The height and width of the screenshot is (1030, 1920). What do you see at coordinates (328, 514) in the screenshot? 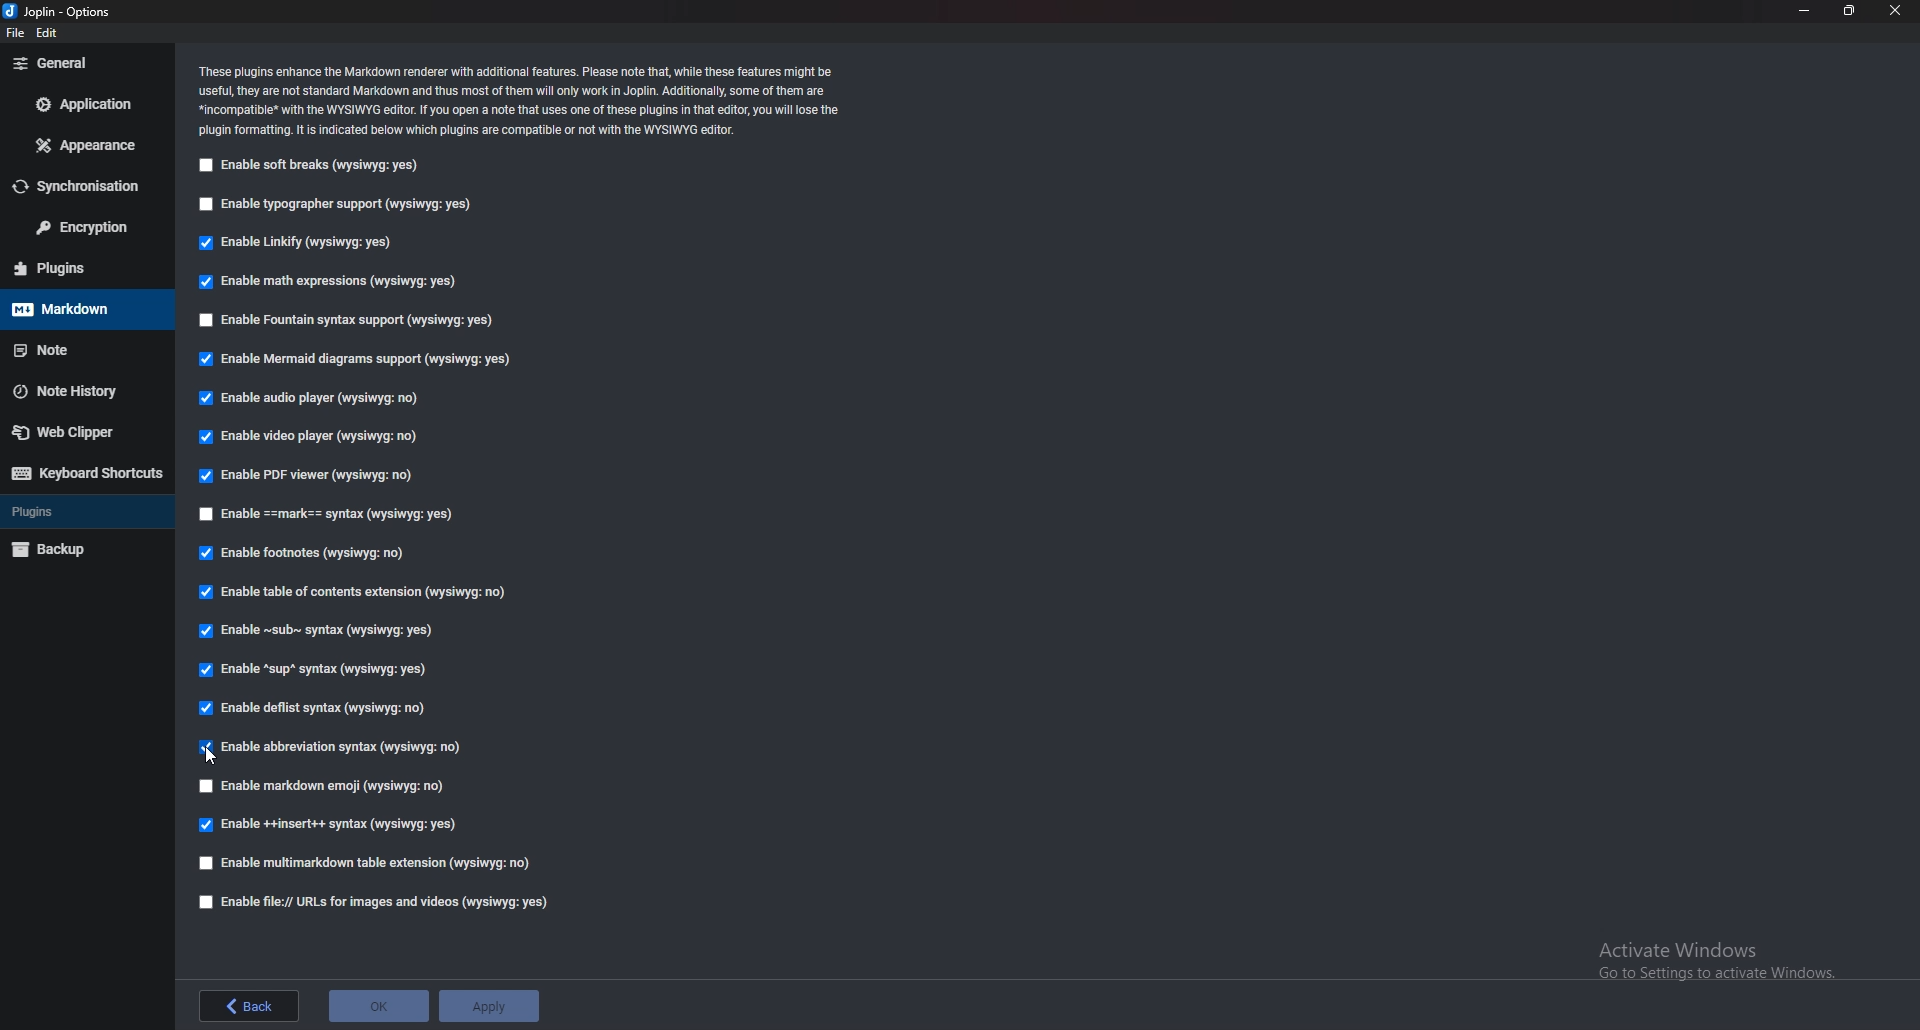
I see `Enable Mark Syntax` at bounding box center [328, 514].